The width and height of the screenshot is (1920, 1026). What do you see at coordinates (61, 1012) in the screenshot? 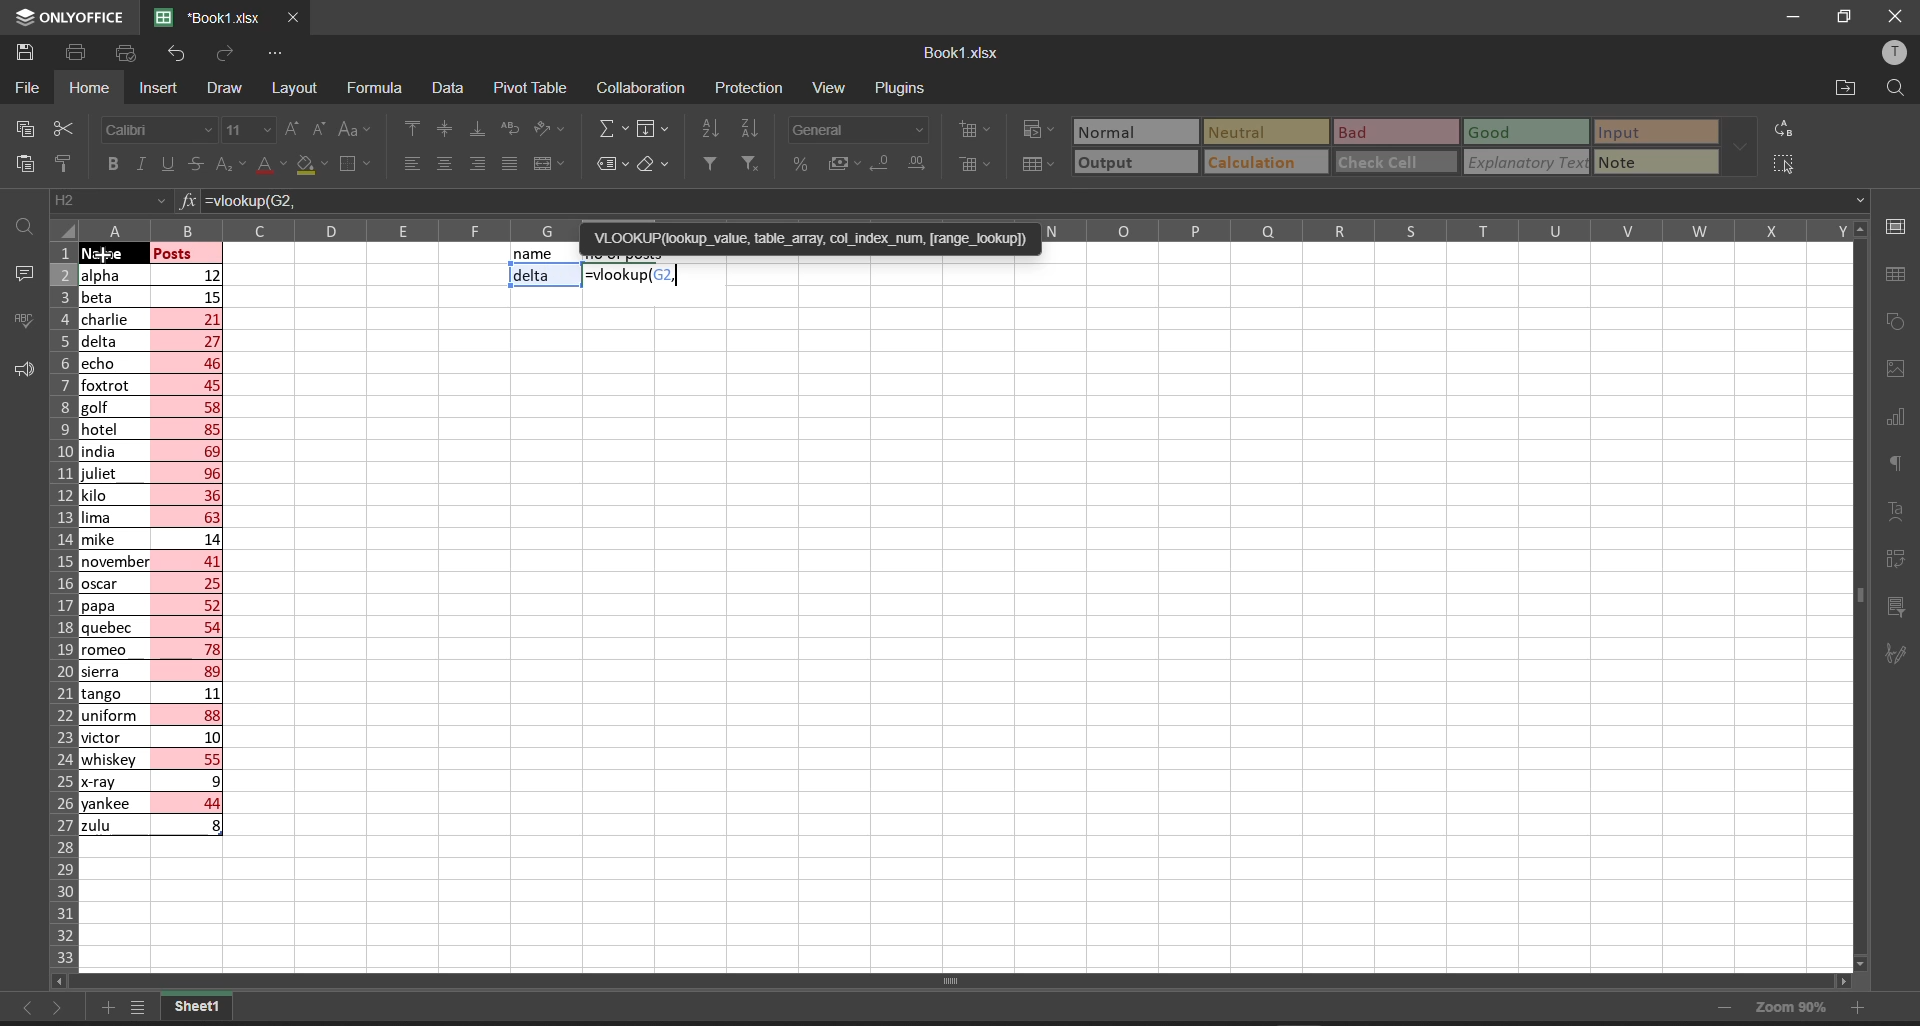
I see `move to the sheet right to current sheet` at bounding box center [61, 1012].